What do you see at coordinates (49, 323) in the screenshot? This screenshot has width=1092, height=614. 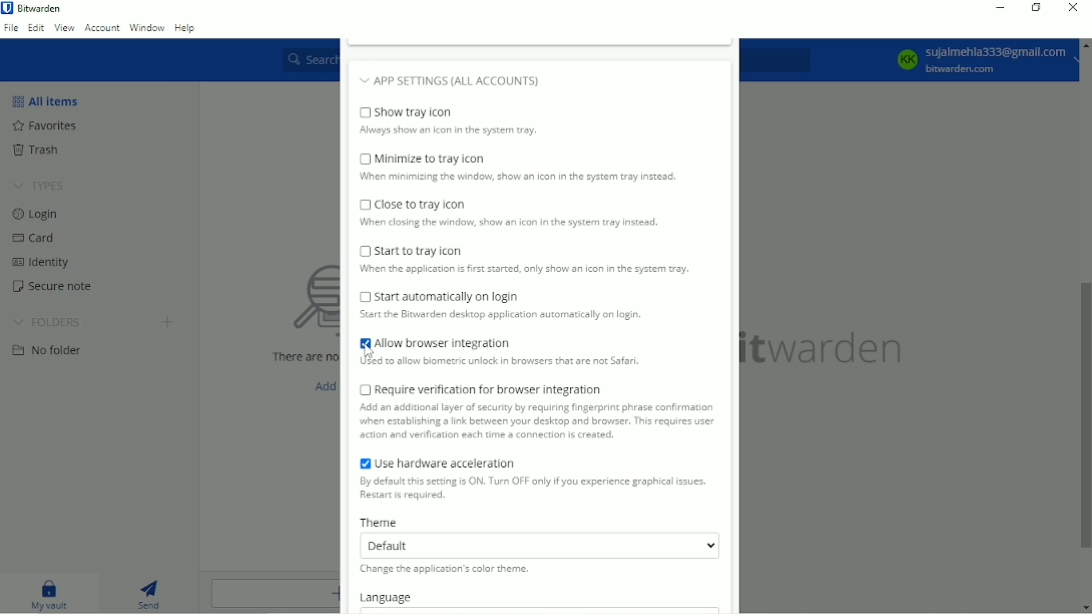 I see `Folders` at bounding box center [49, 323].